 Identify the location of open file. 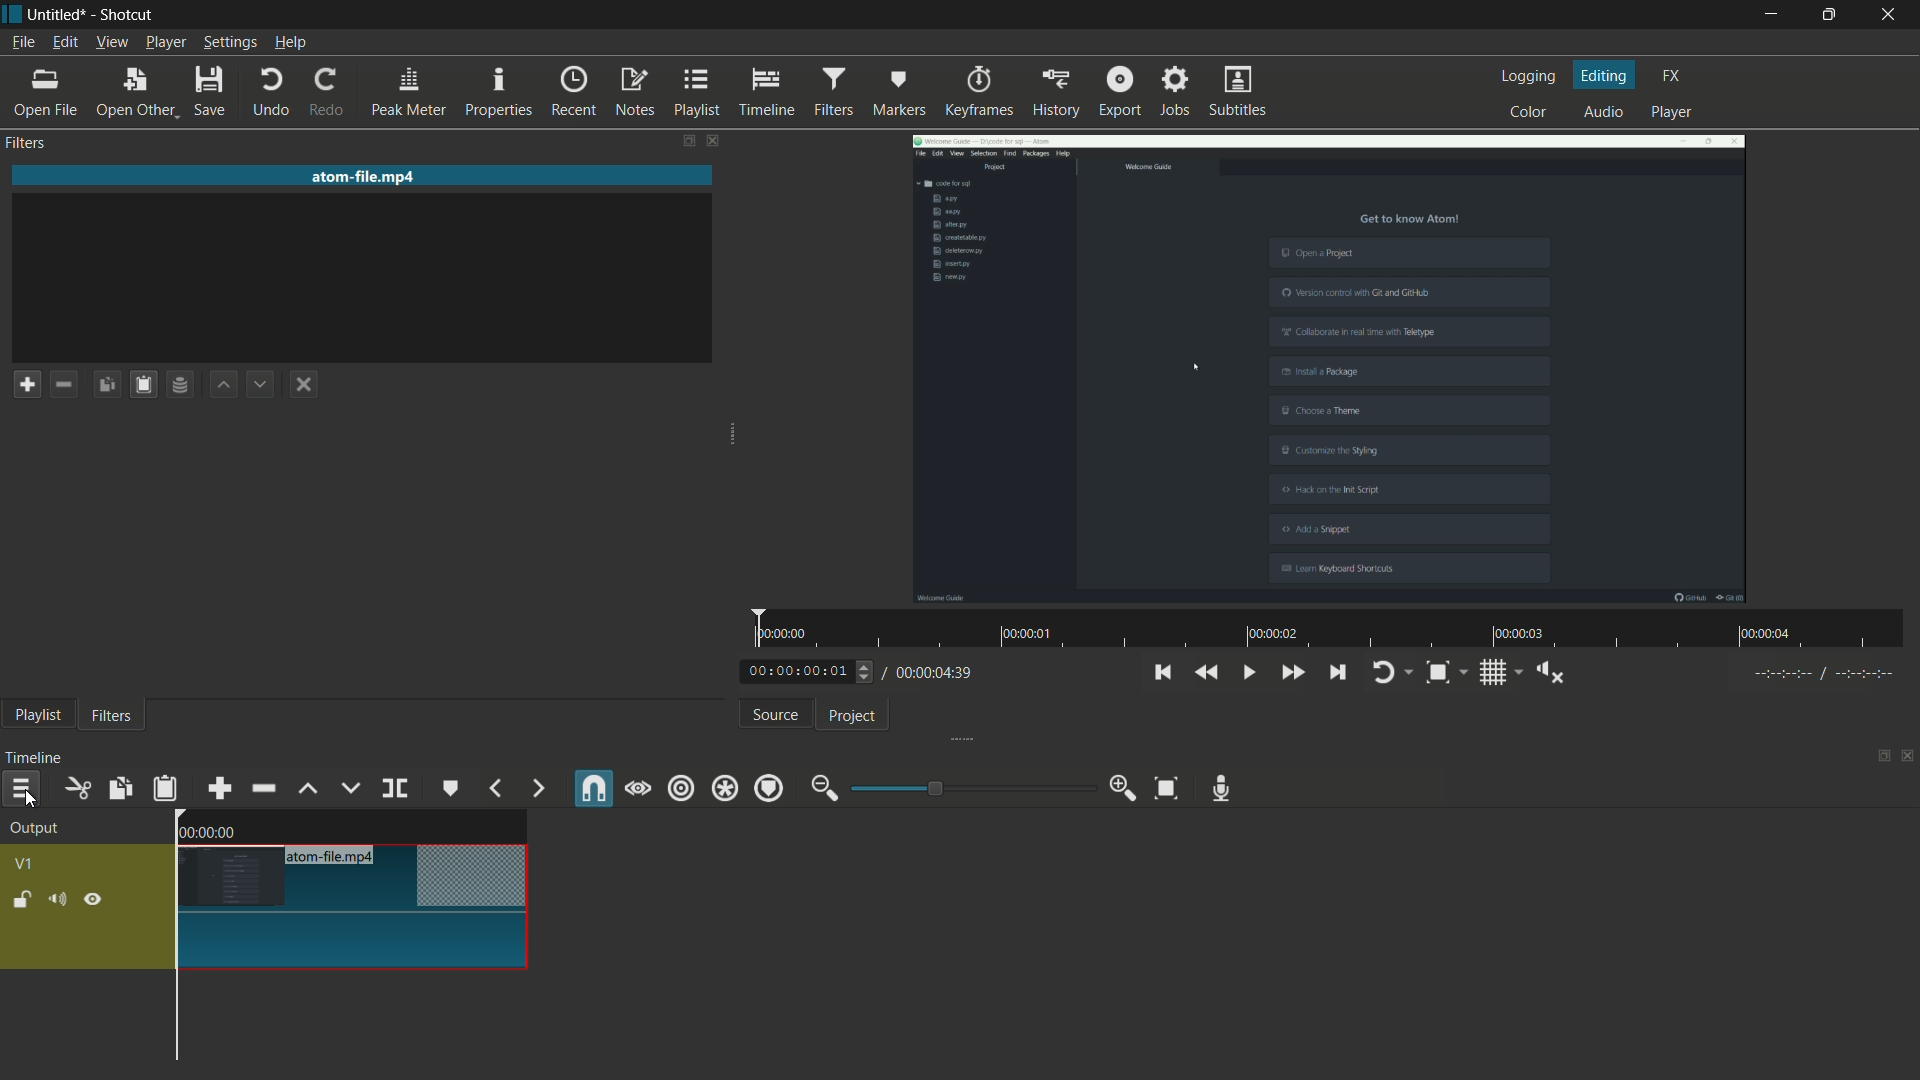
(41, 93).